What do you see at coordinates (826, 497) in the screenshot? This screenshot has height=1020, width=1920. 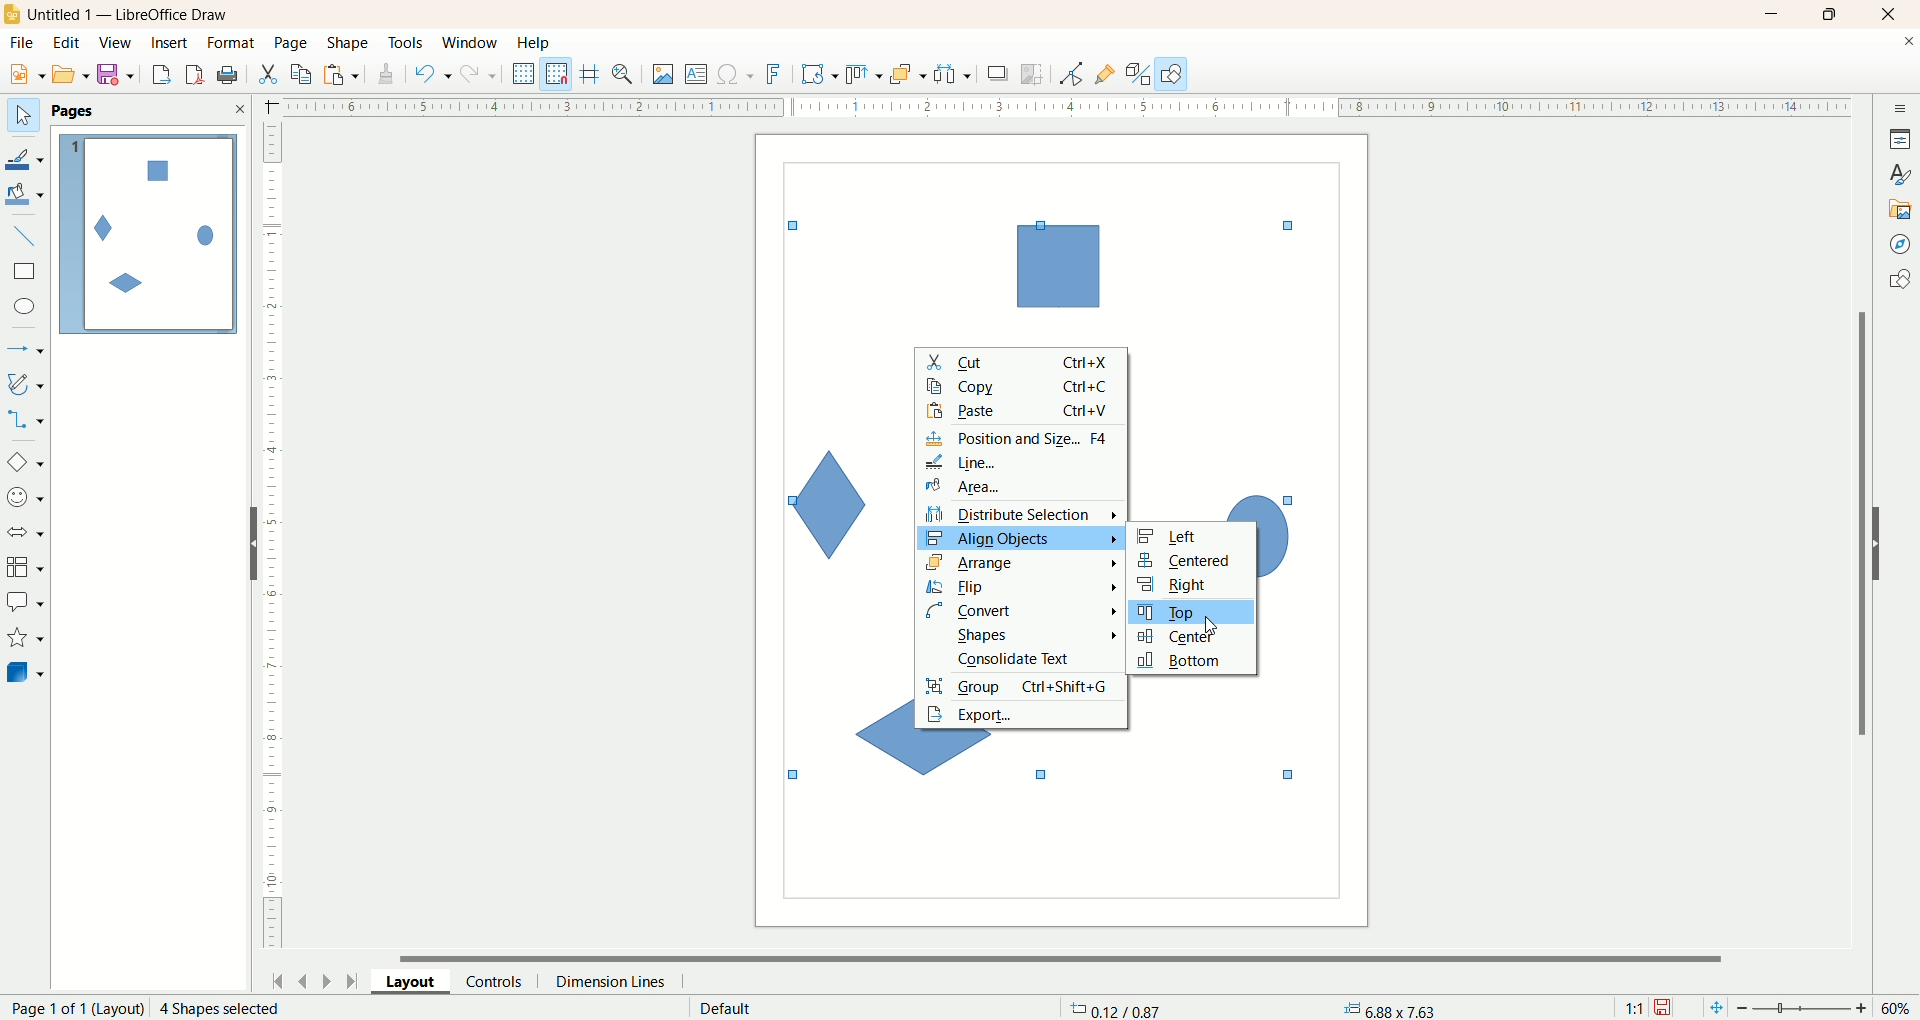 I see `unselected shape` at bounding box center [826, 497].